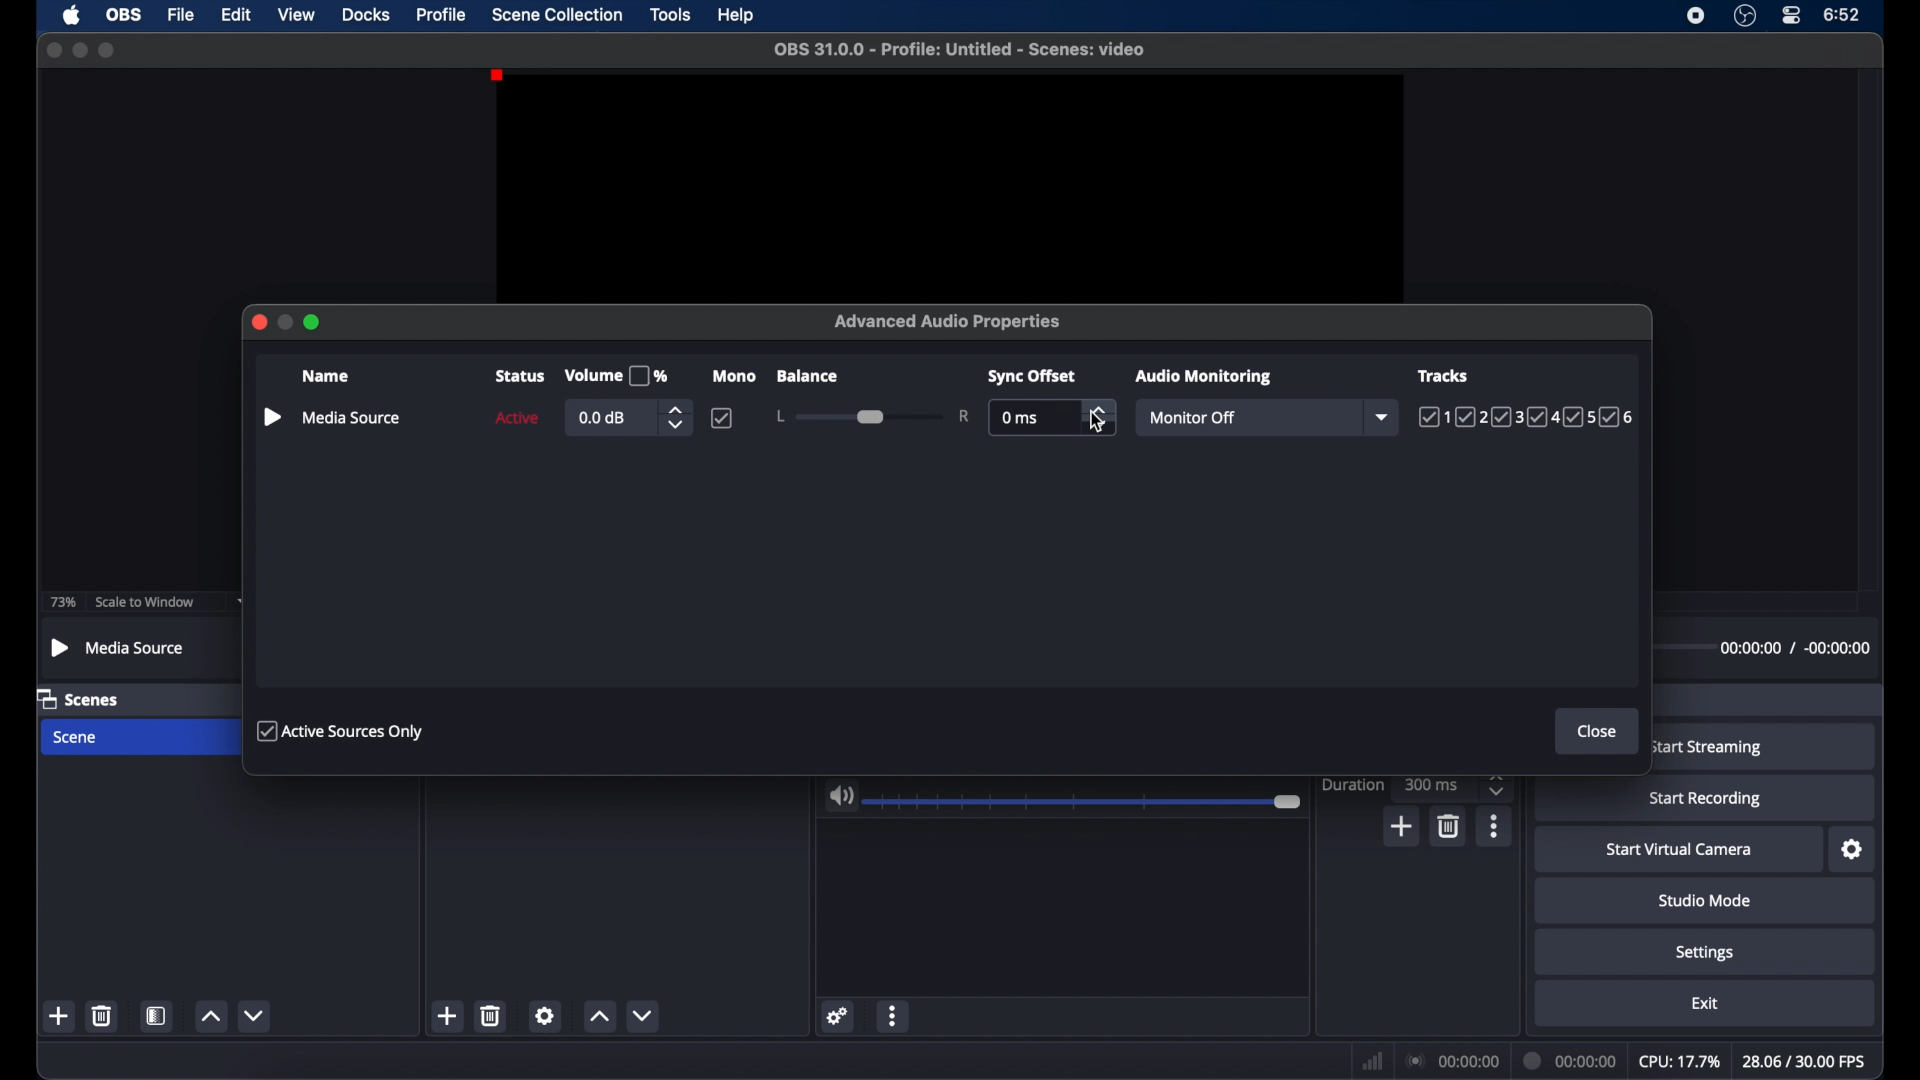  What do you see at coordinates (1597, 732) in the screenshot?
I see `close` at bounding box center [1597, 732].